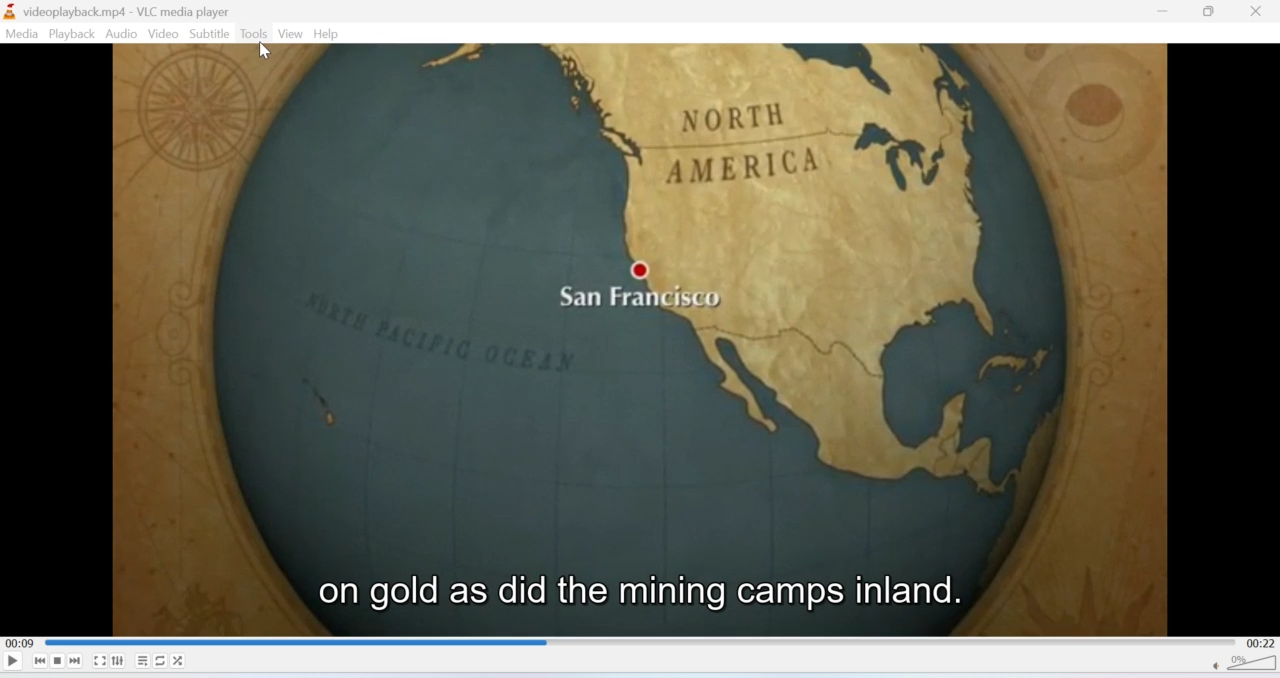 The width and height of the screenshot is (1280, 678). What do you see at coordinates (328, 34) in the screenshot?
I see `Help` at bounding box center [328, 34].